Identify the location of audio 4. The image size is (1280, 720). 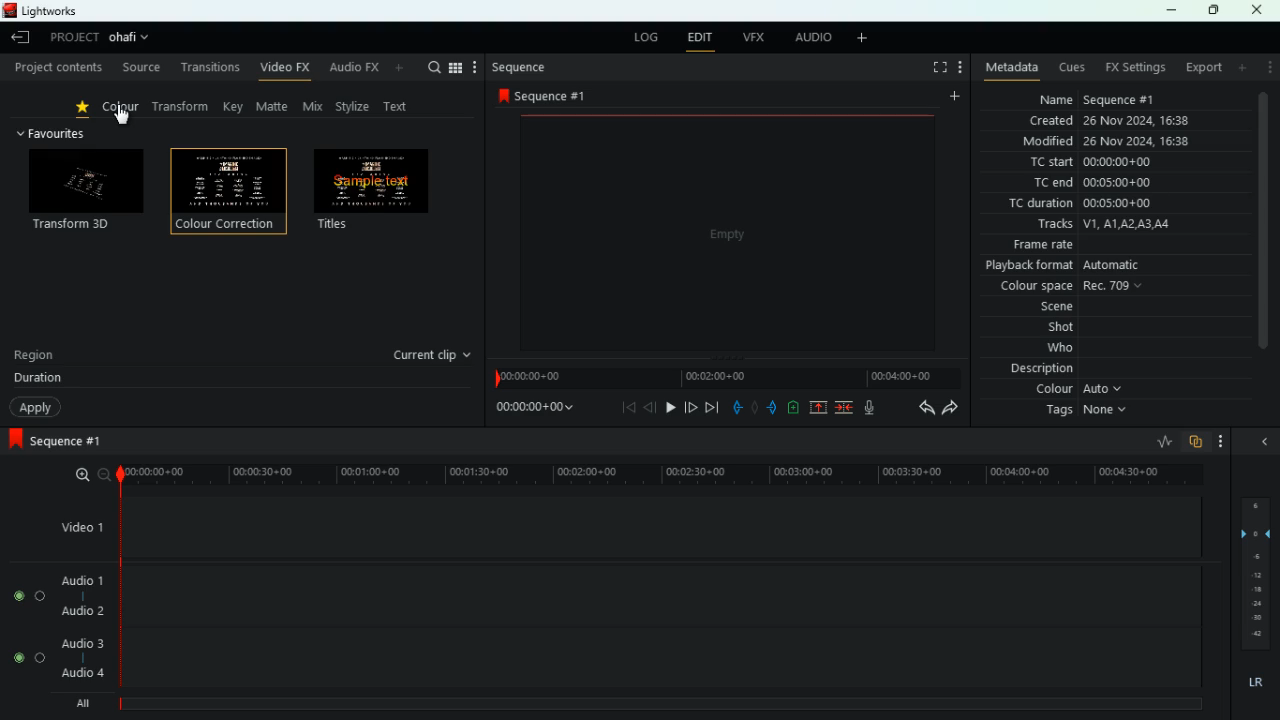
(84, 673).